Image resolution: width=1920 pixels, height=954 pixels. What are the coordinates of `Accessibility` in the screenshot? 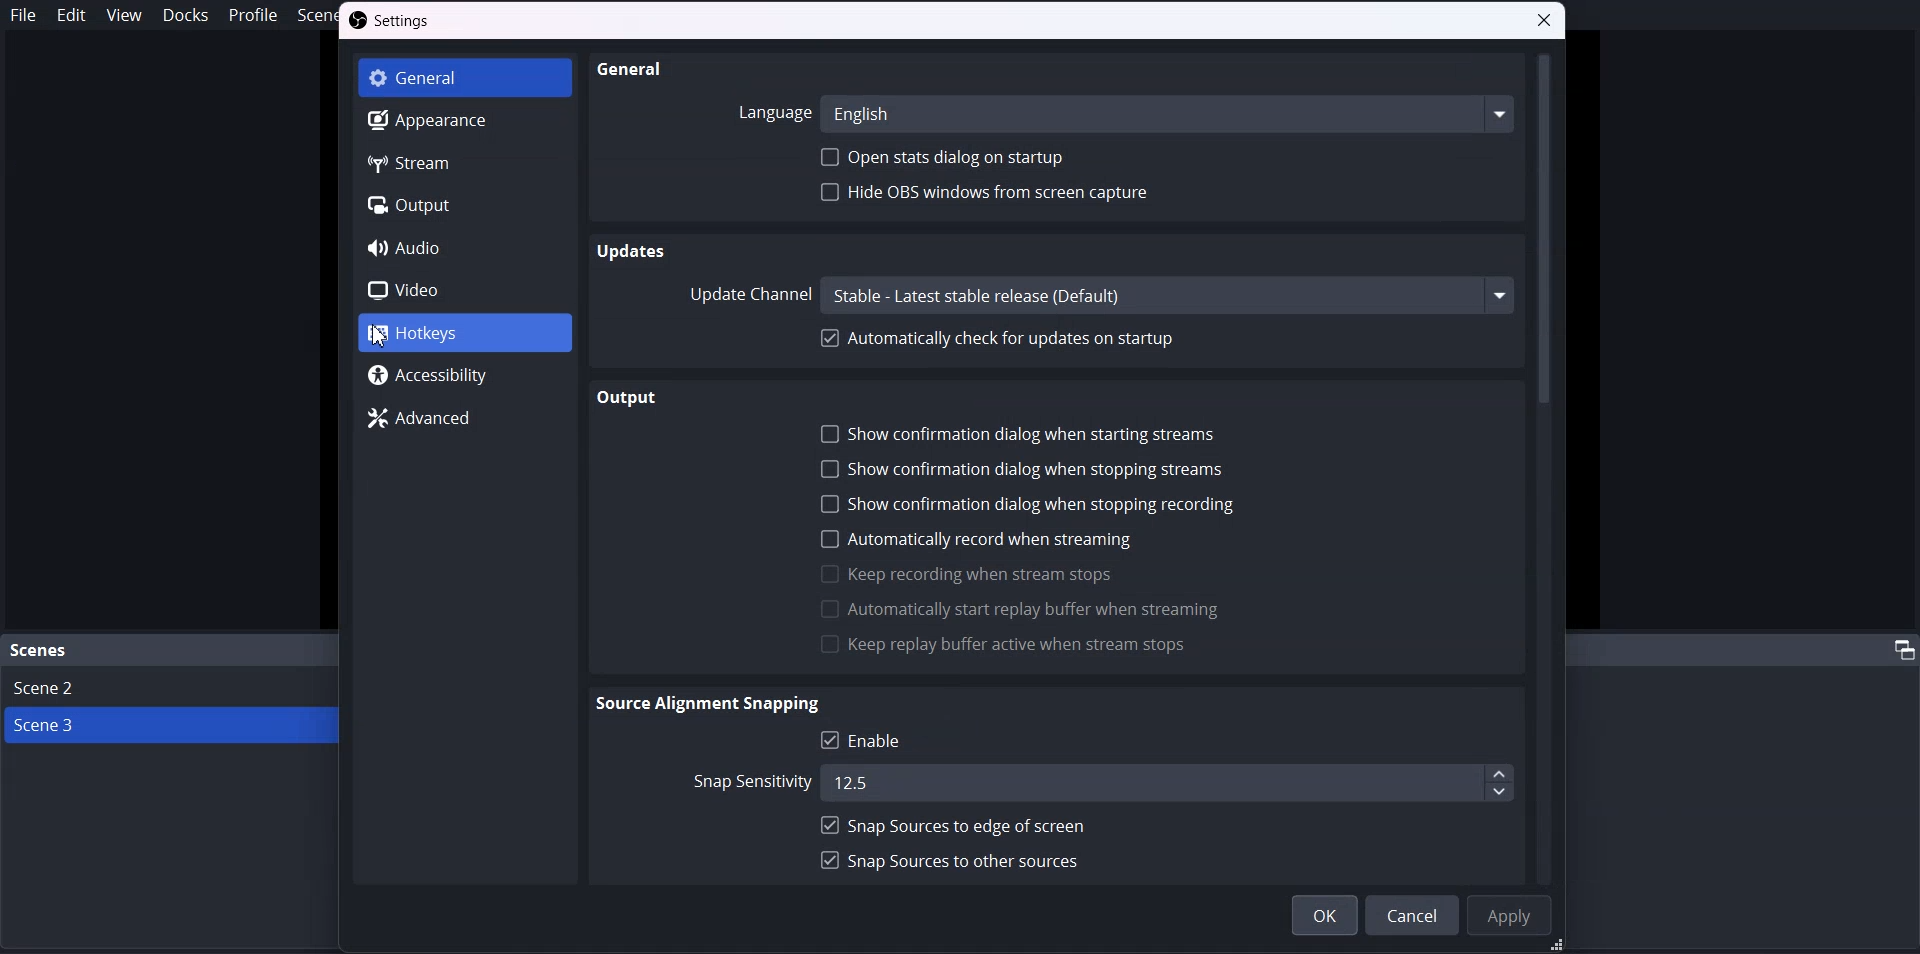 It's located at (466, 375).